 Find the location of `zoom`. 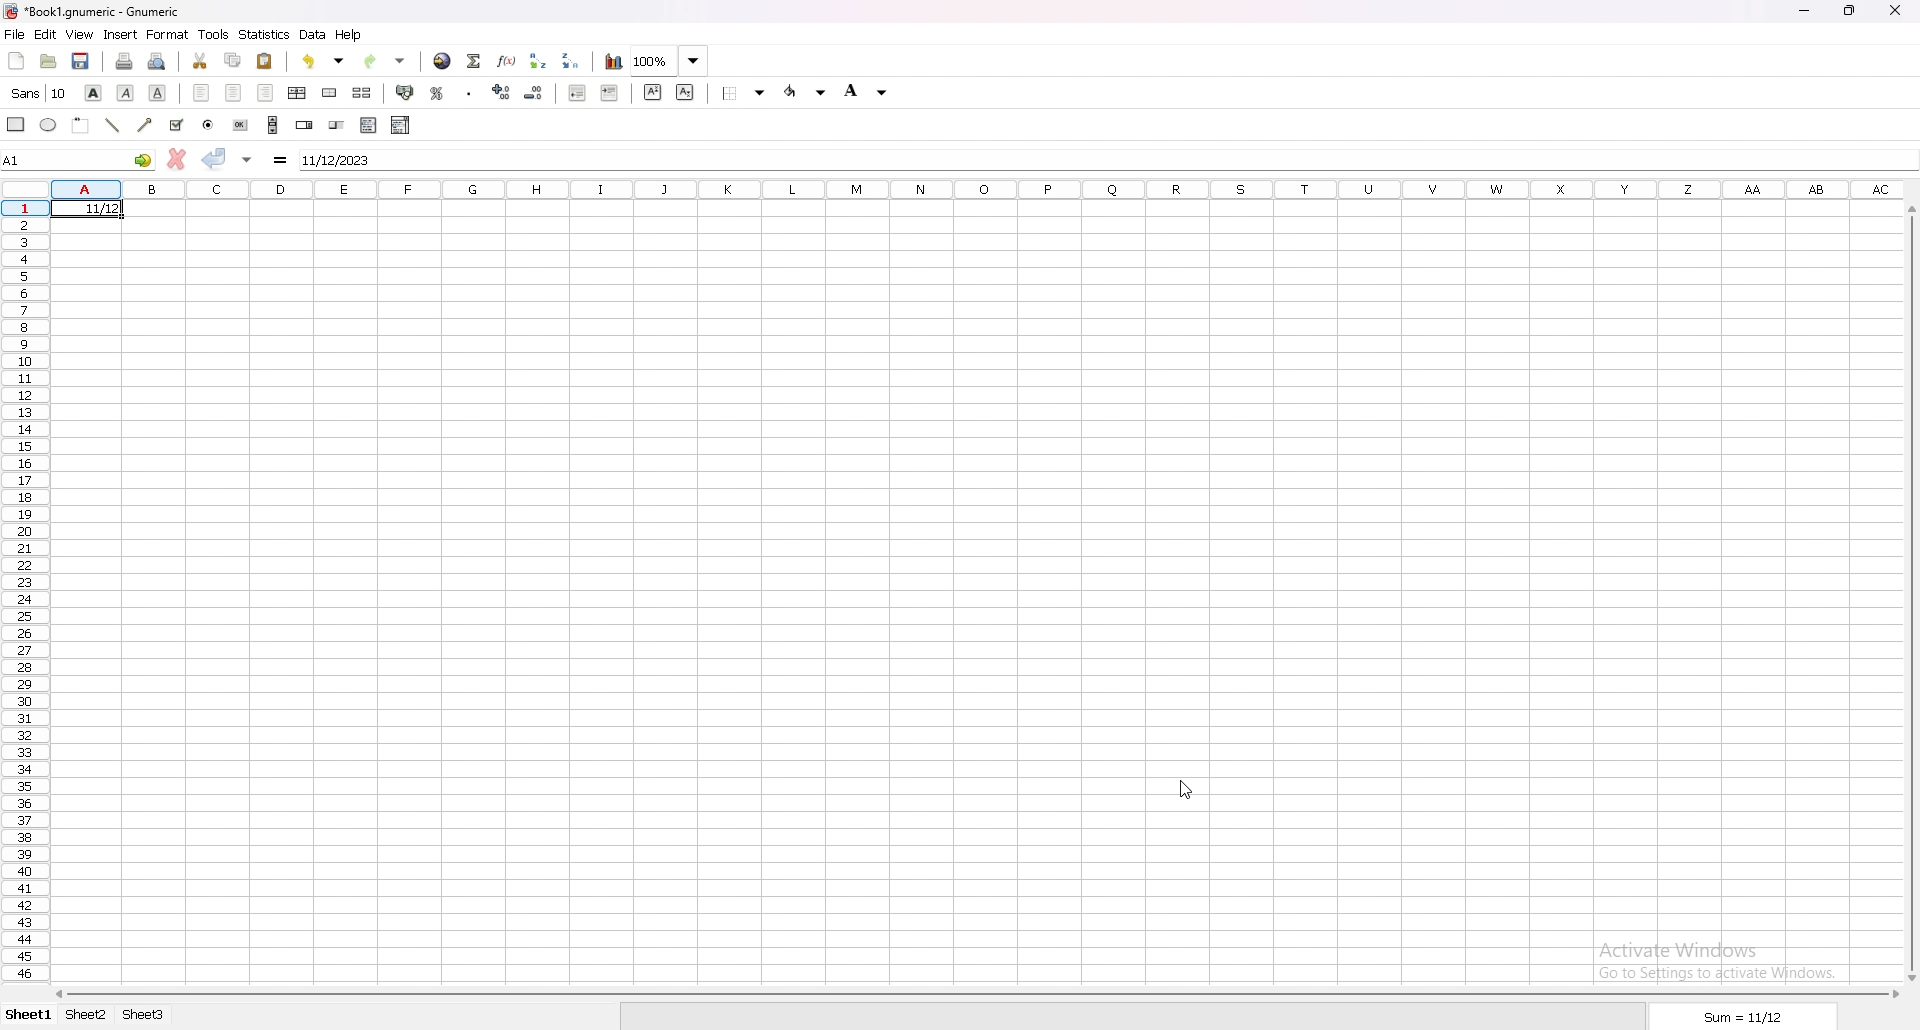

zoom is located at coordinates (670, 60).